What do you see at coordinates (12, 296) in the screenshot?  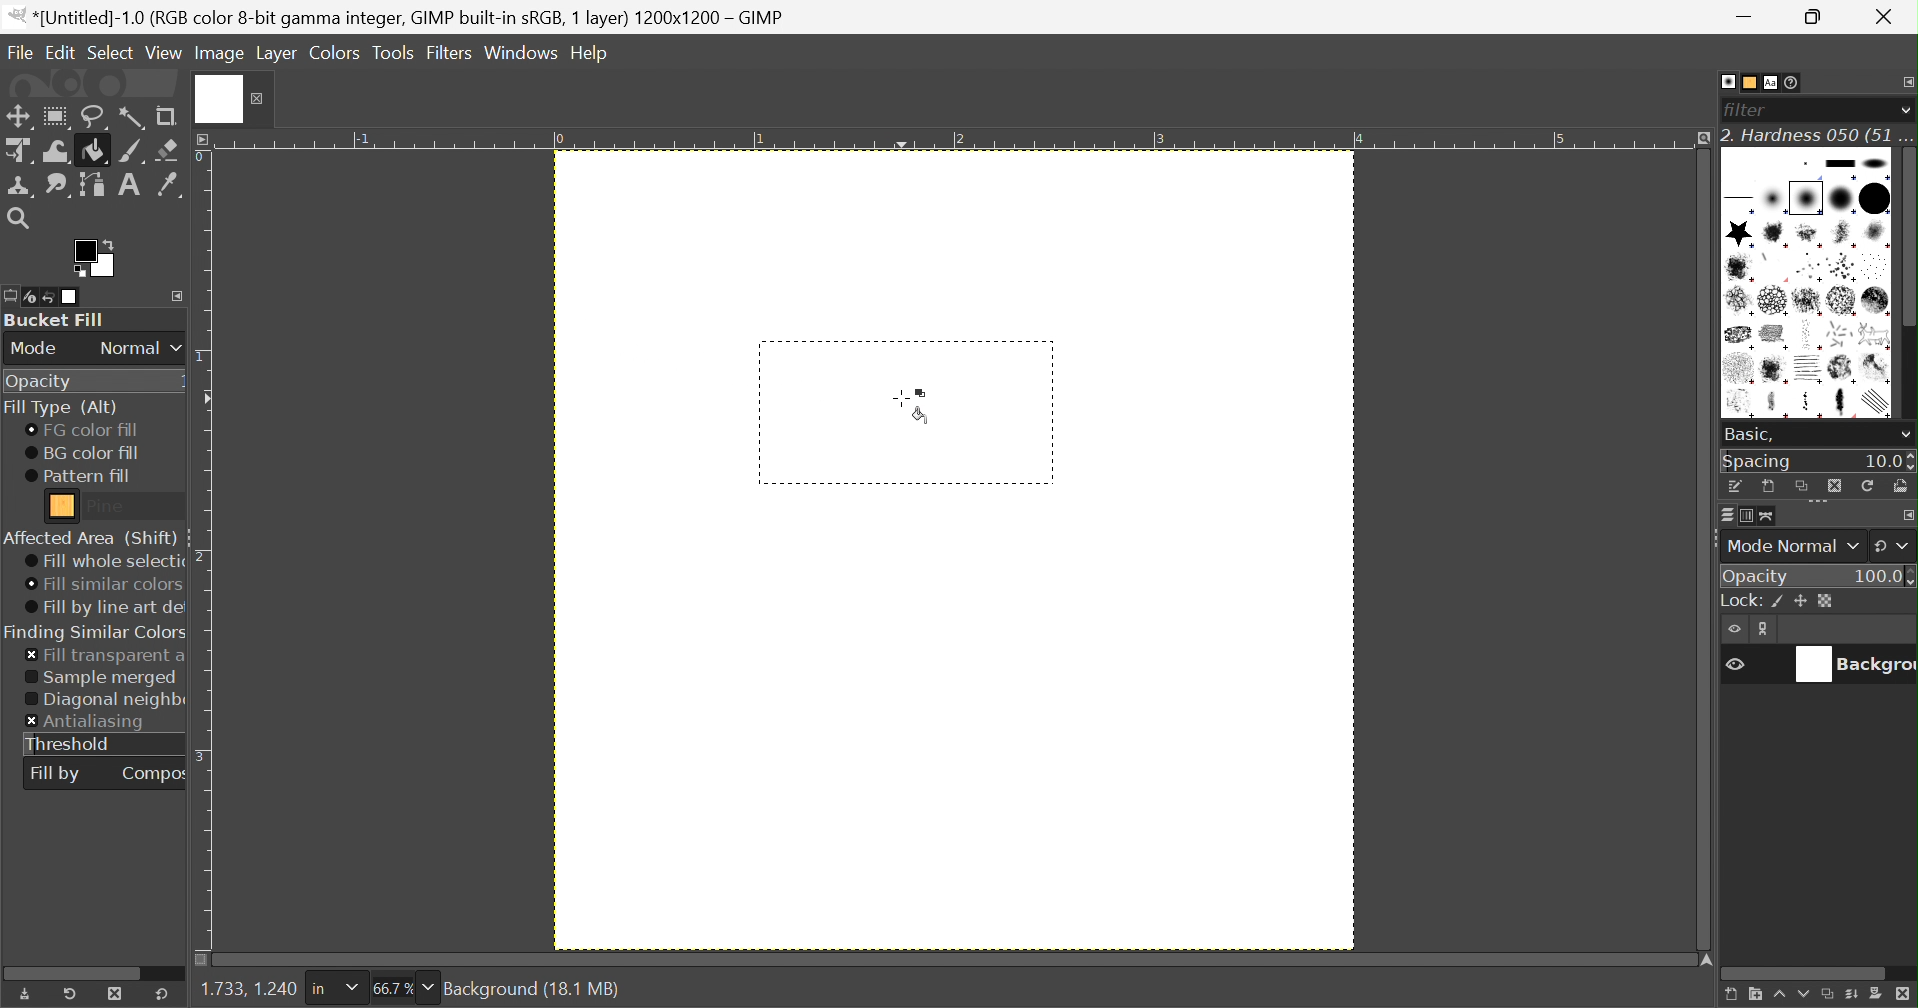 I see `Tool Options` at bounding box center [12, 296].